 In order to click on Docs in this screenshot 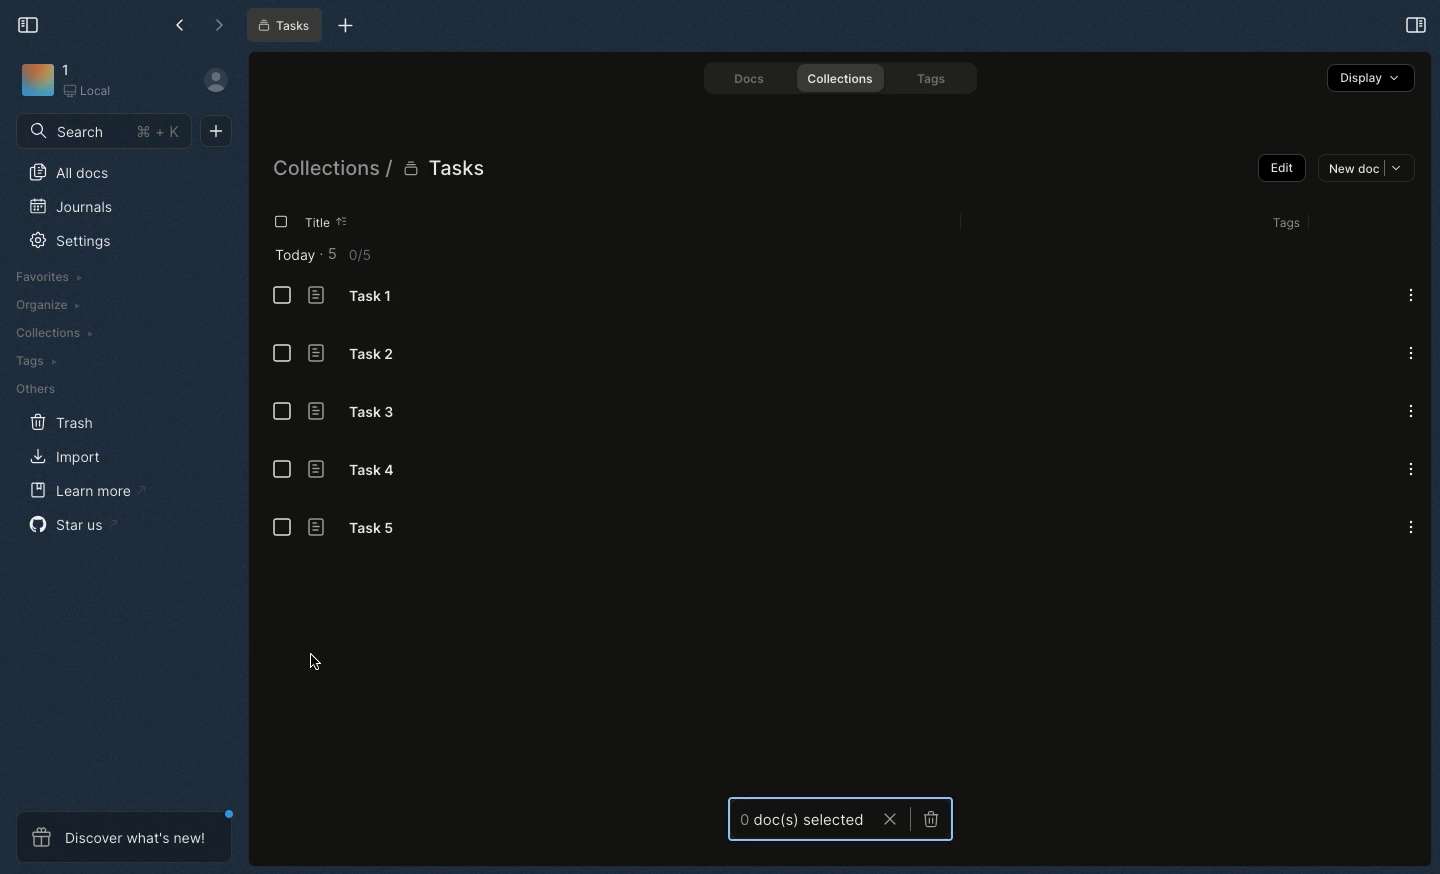, I will do `click(751, 77)`.